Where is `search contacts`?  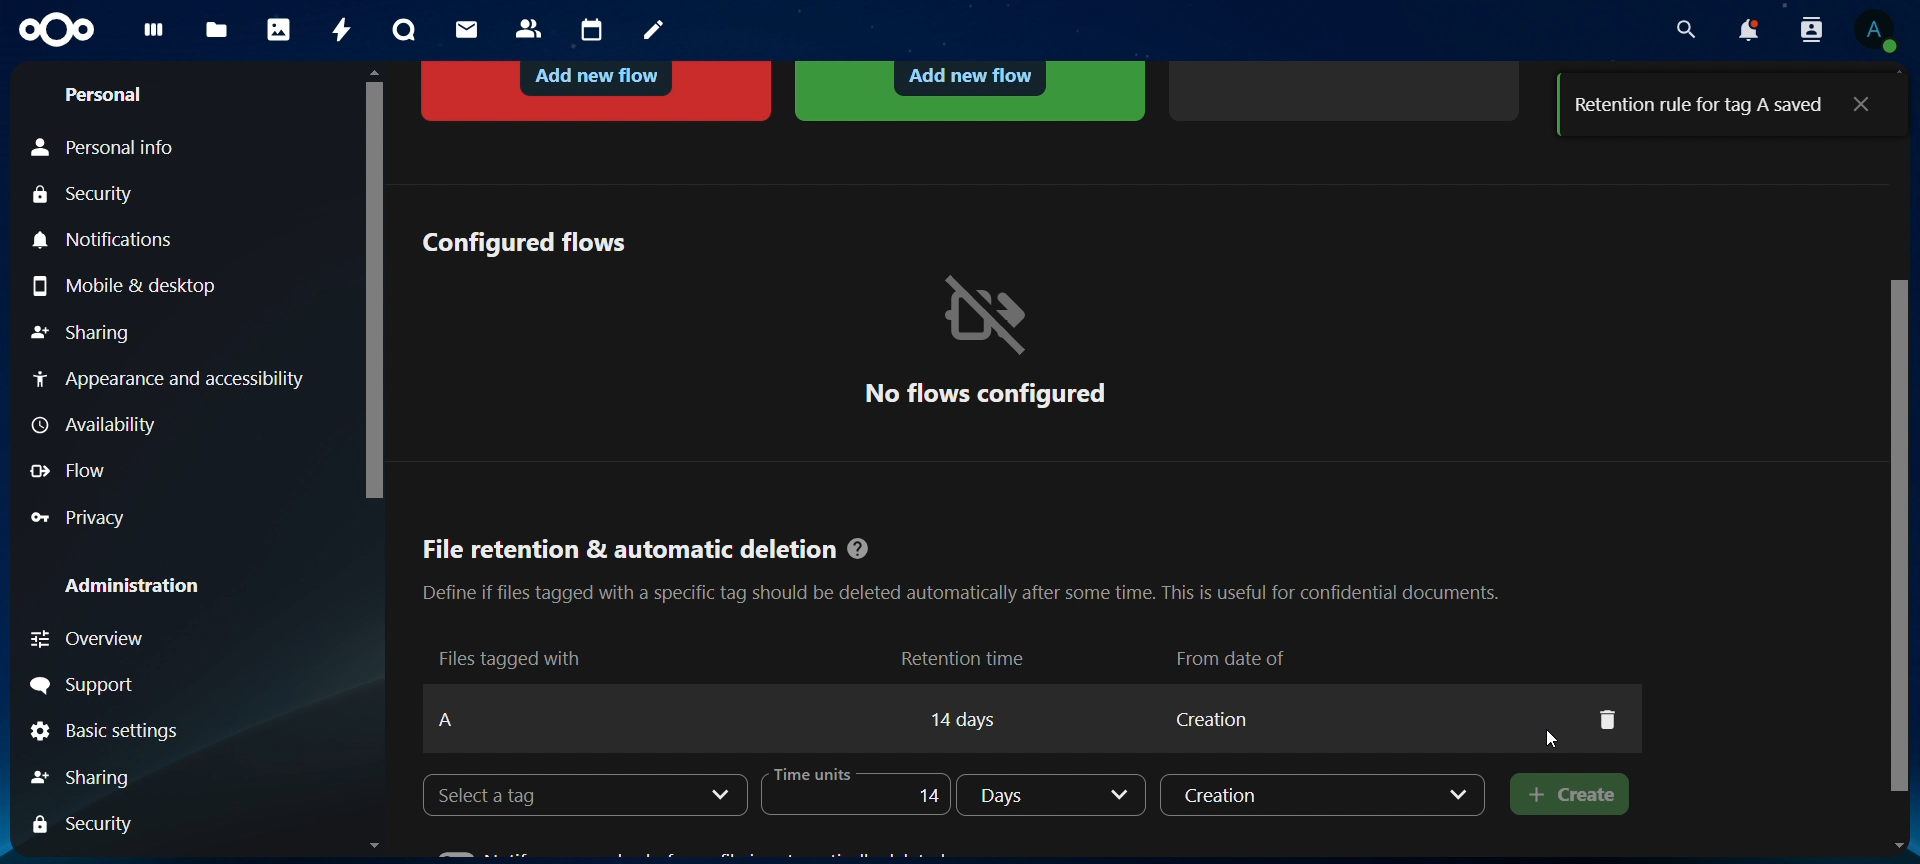
search contacts is located at coordinates (1816, 31).